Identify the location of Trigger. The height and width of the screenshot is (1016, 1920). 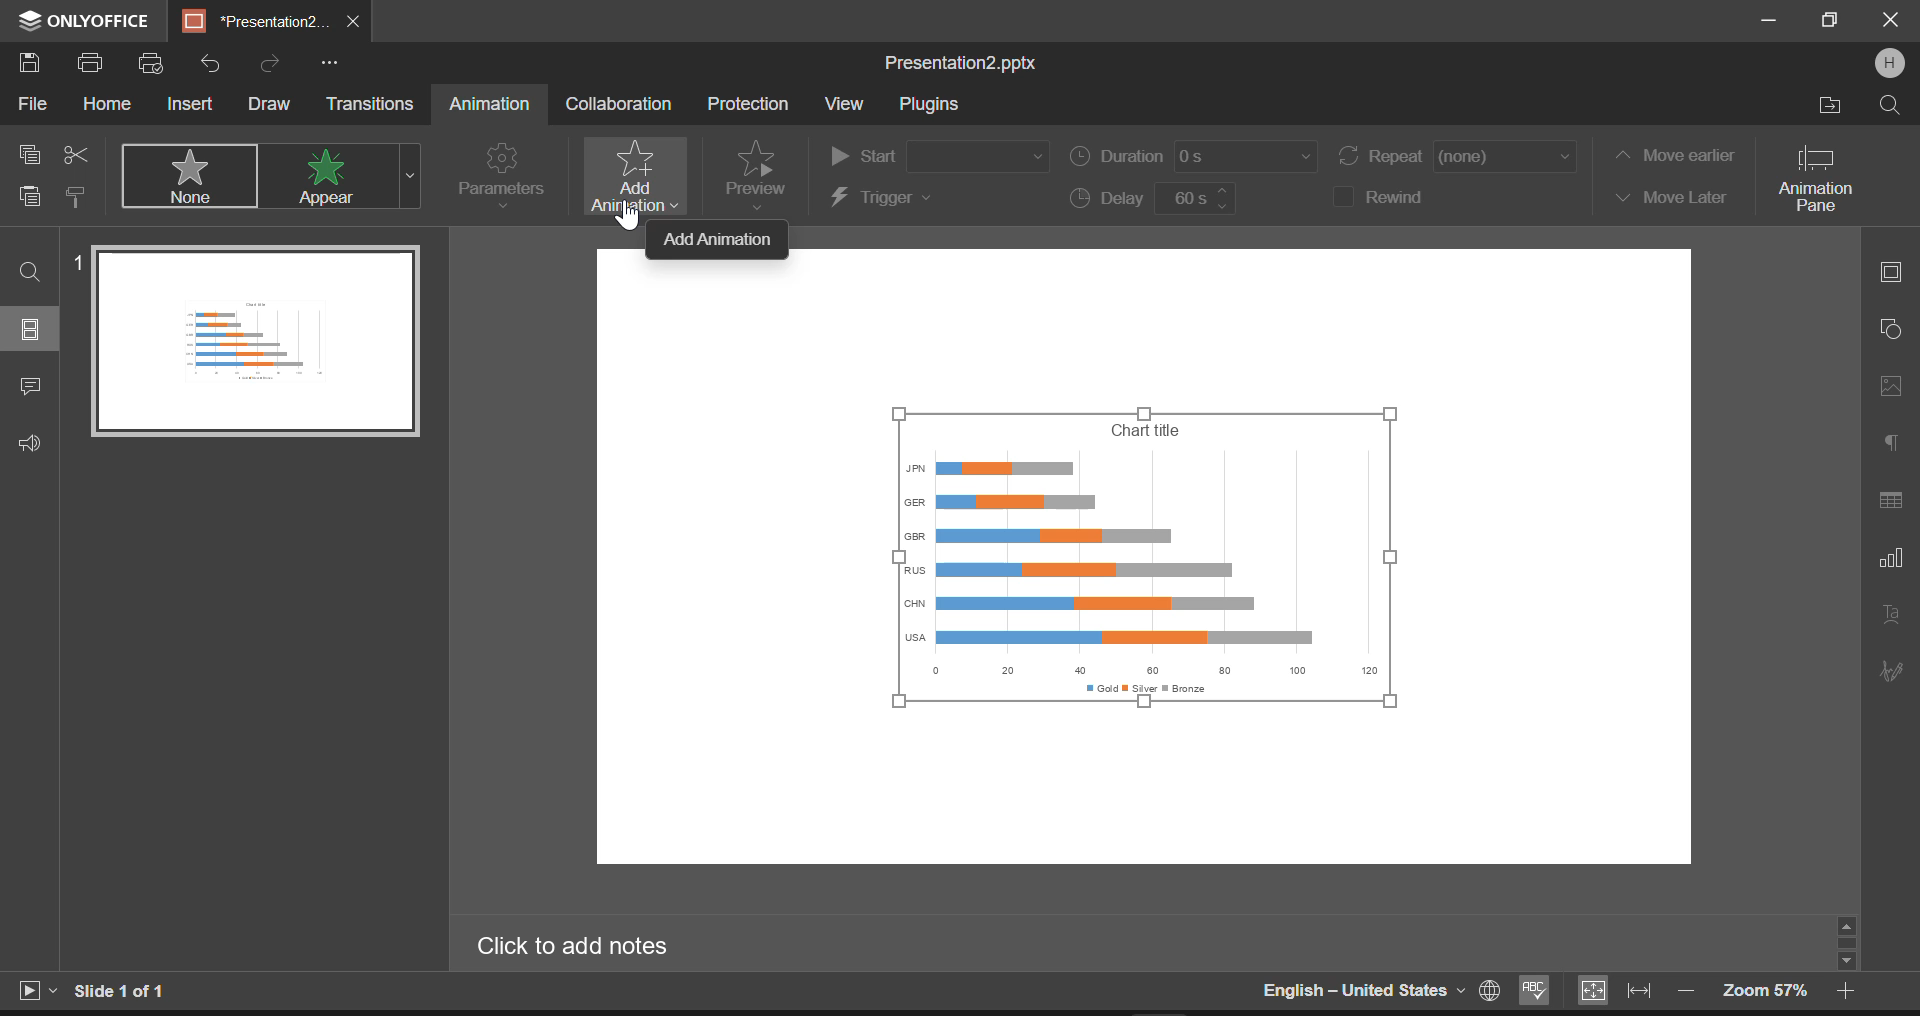
(936, 199).